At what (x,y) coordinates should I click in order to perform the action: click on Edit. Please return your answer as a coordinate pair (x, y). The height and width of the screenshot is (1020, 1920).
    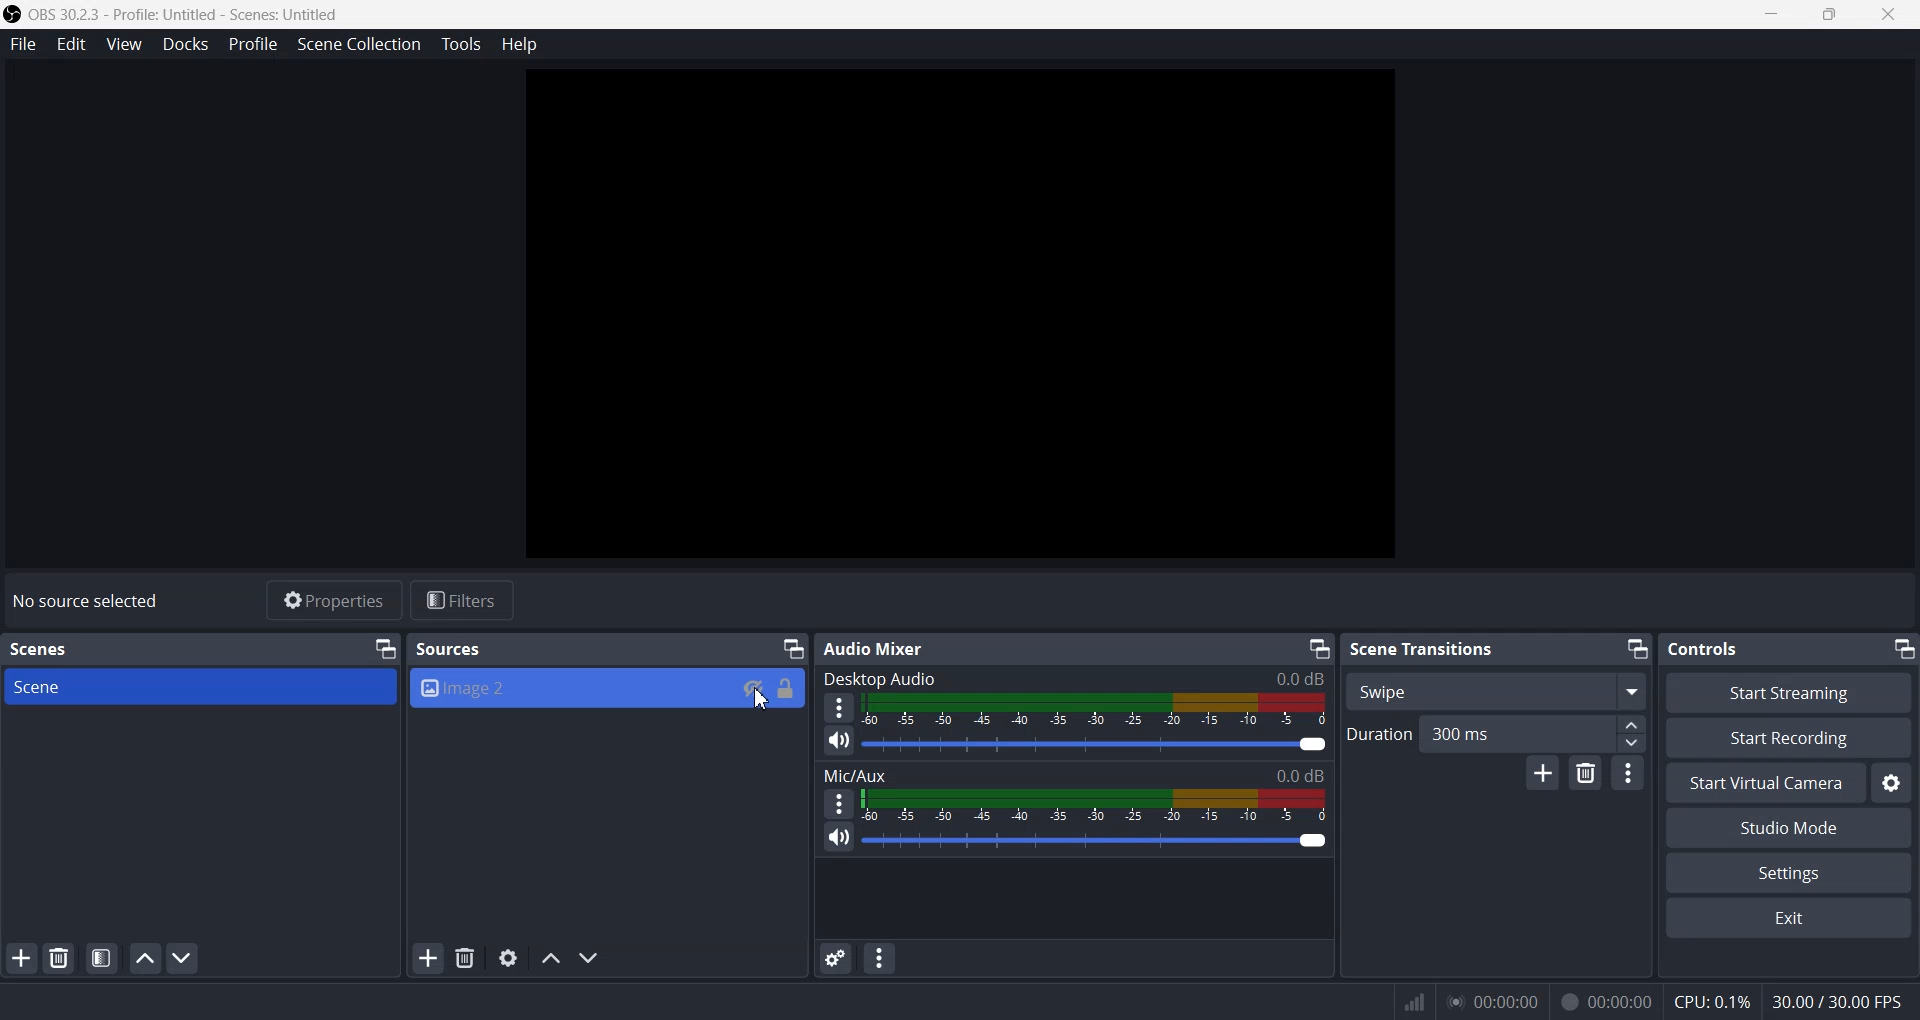
    Looking at the image, I should click on (71, 43).